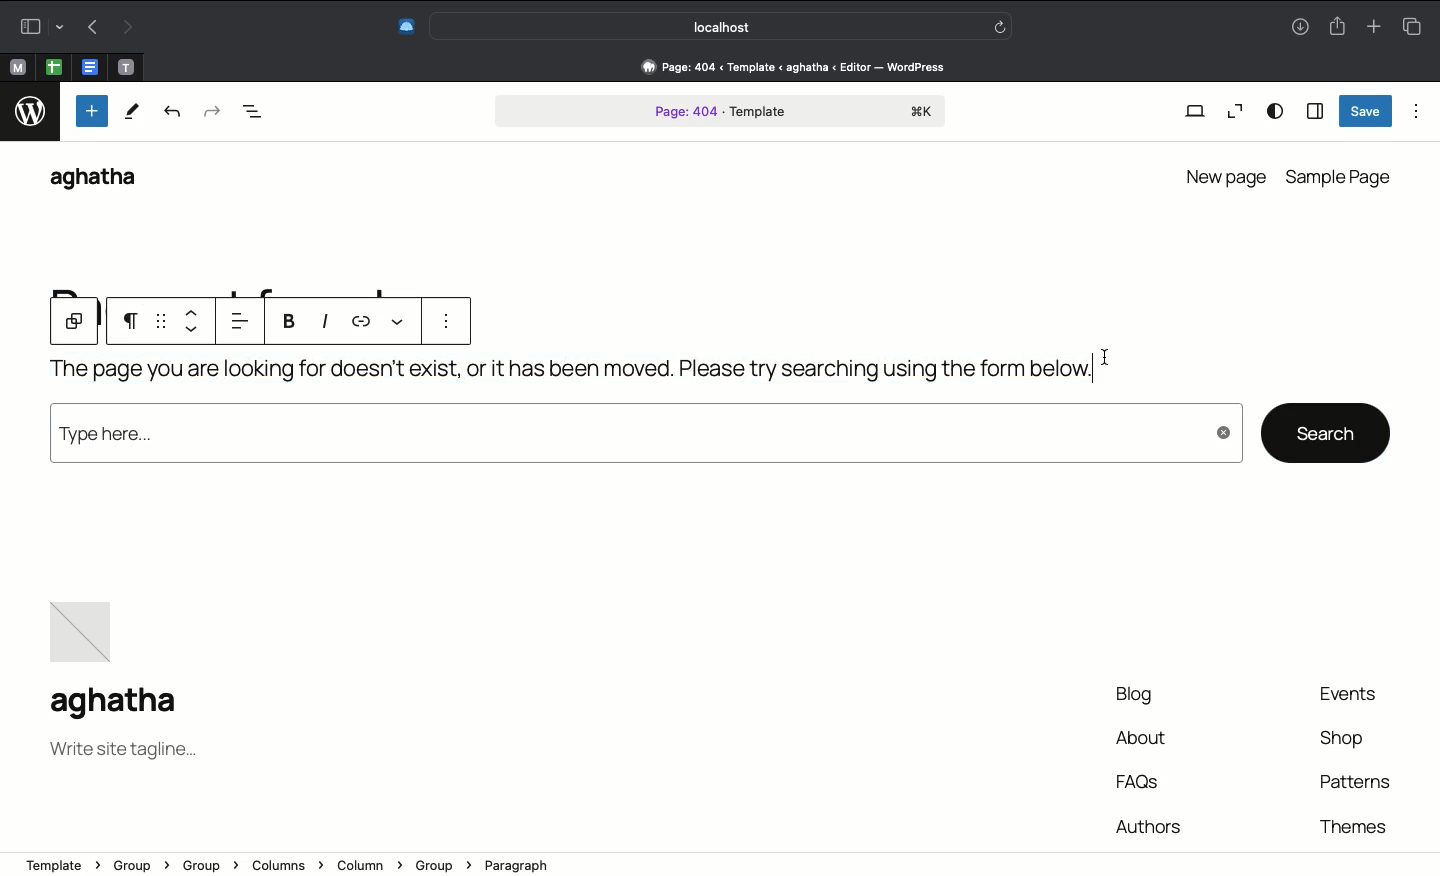  Describe the element at coordinates (1194, 113) in the screenshot. I see `View` at that location.